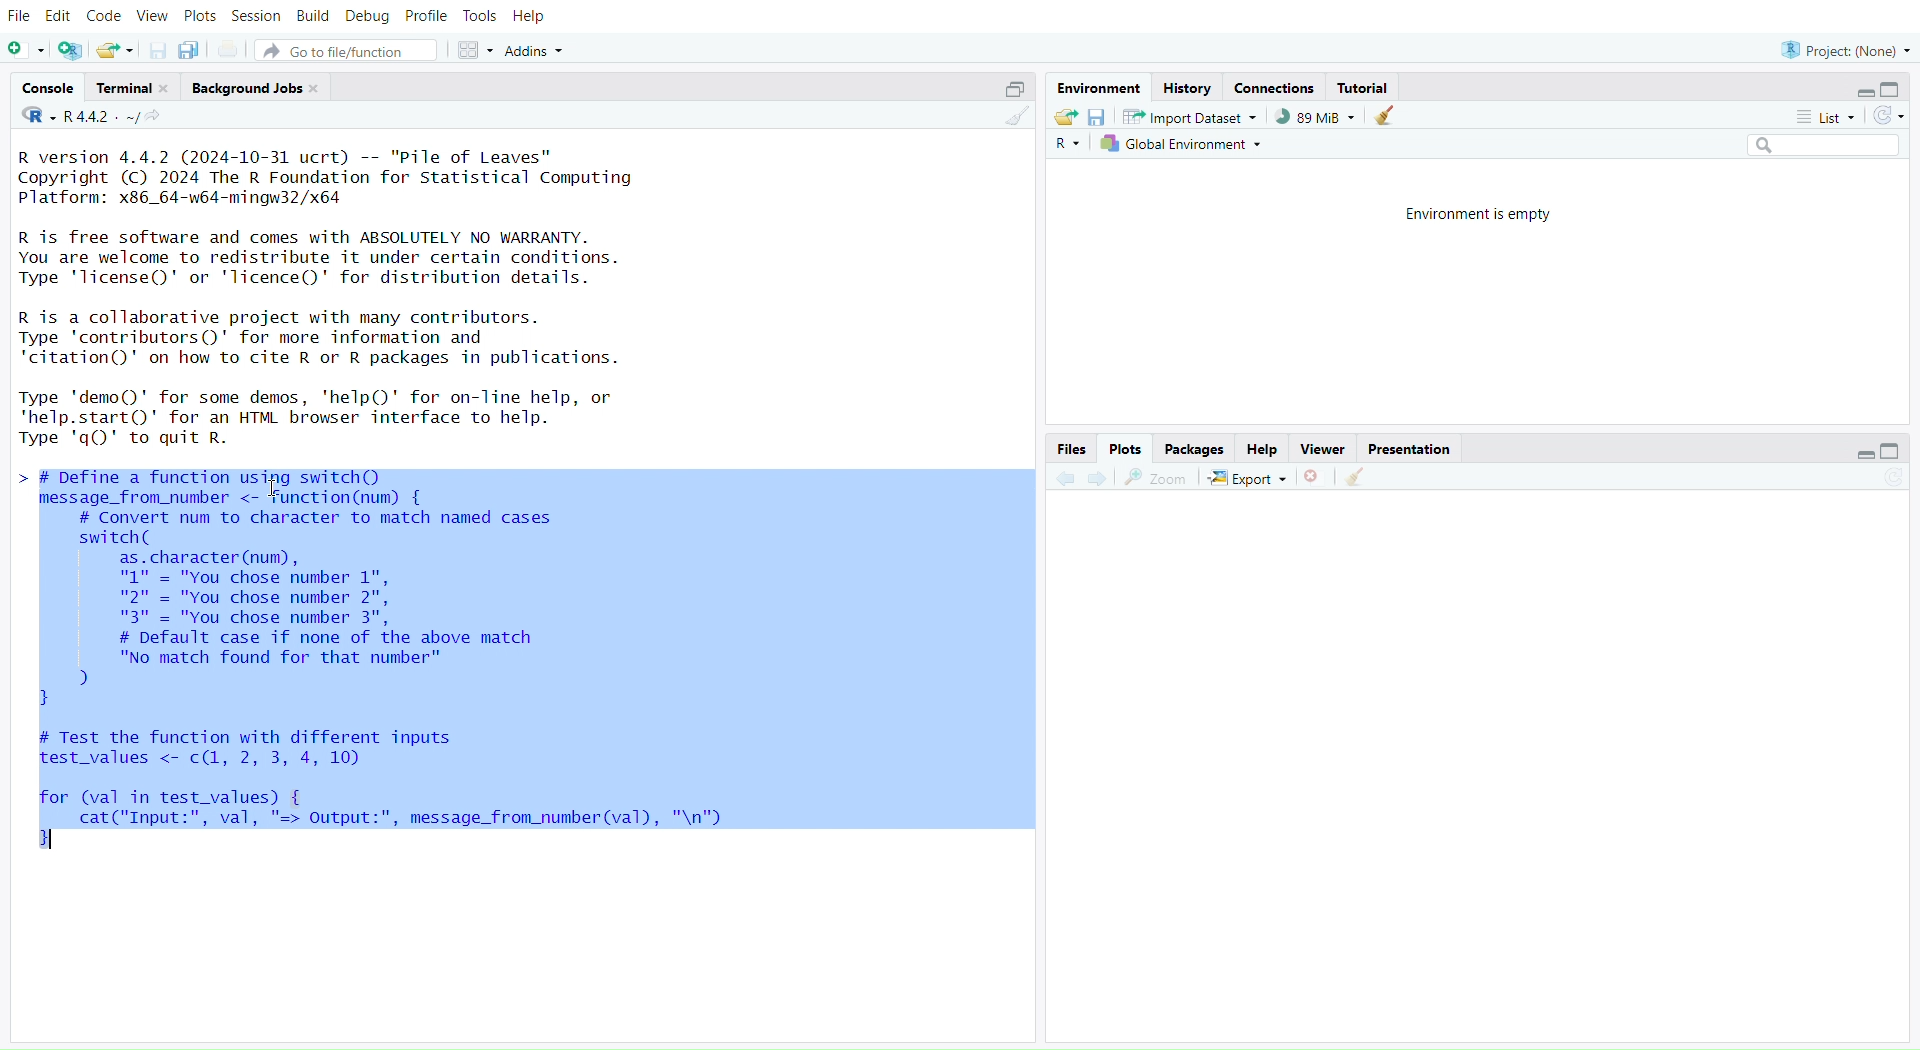 The width and height of the screenshot is (1920, 1050). I want to click on R, so click(34, 116).